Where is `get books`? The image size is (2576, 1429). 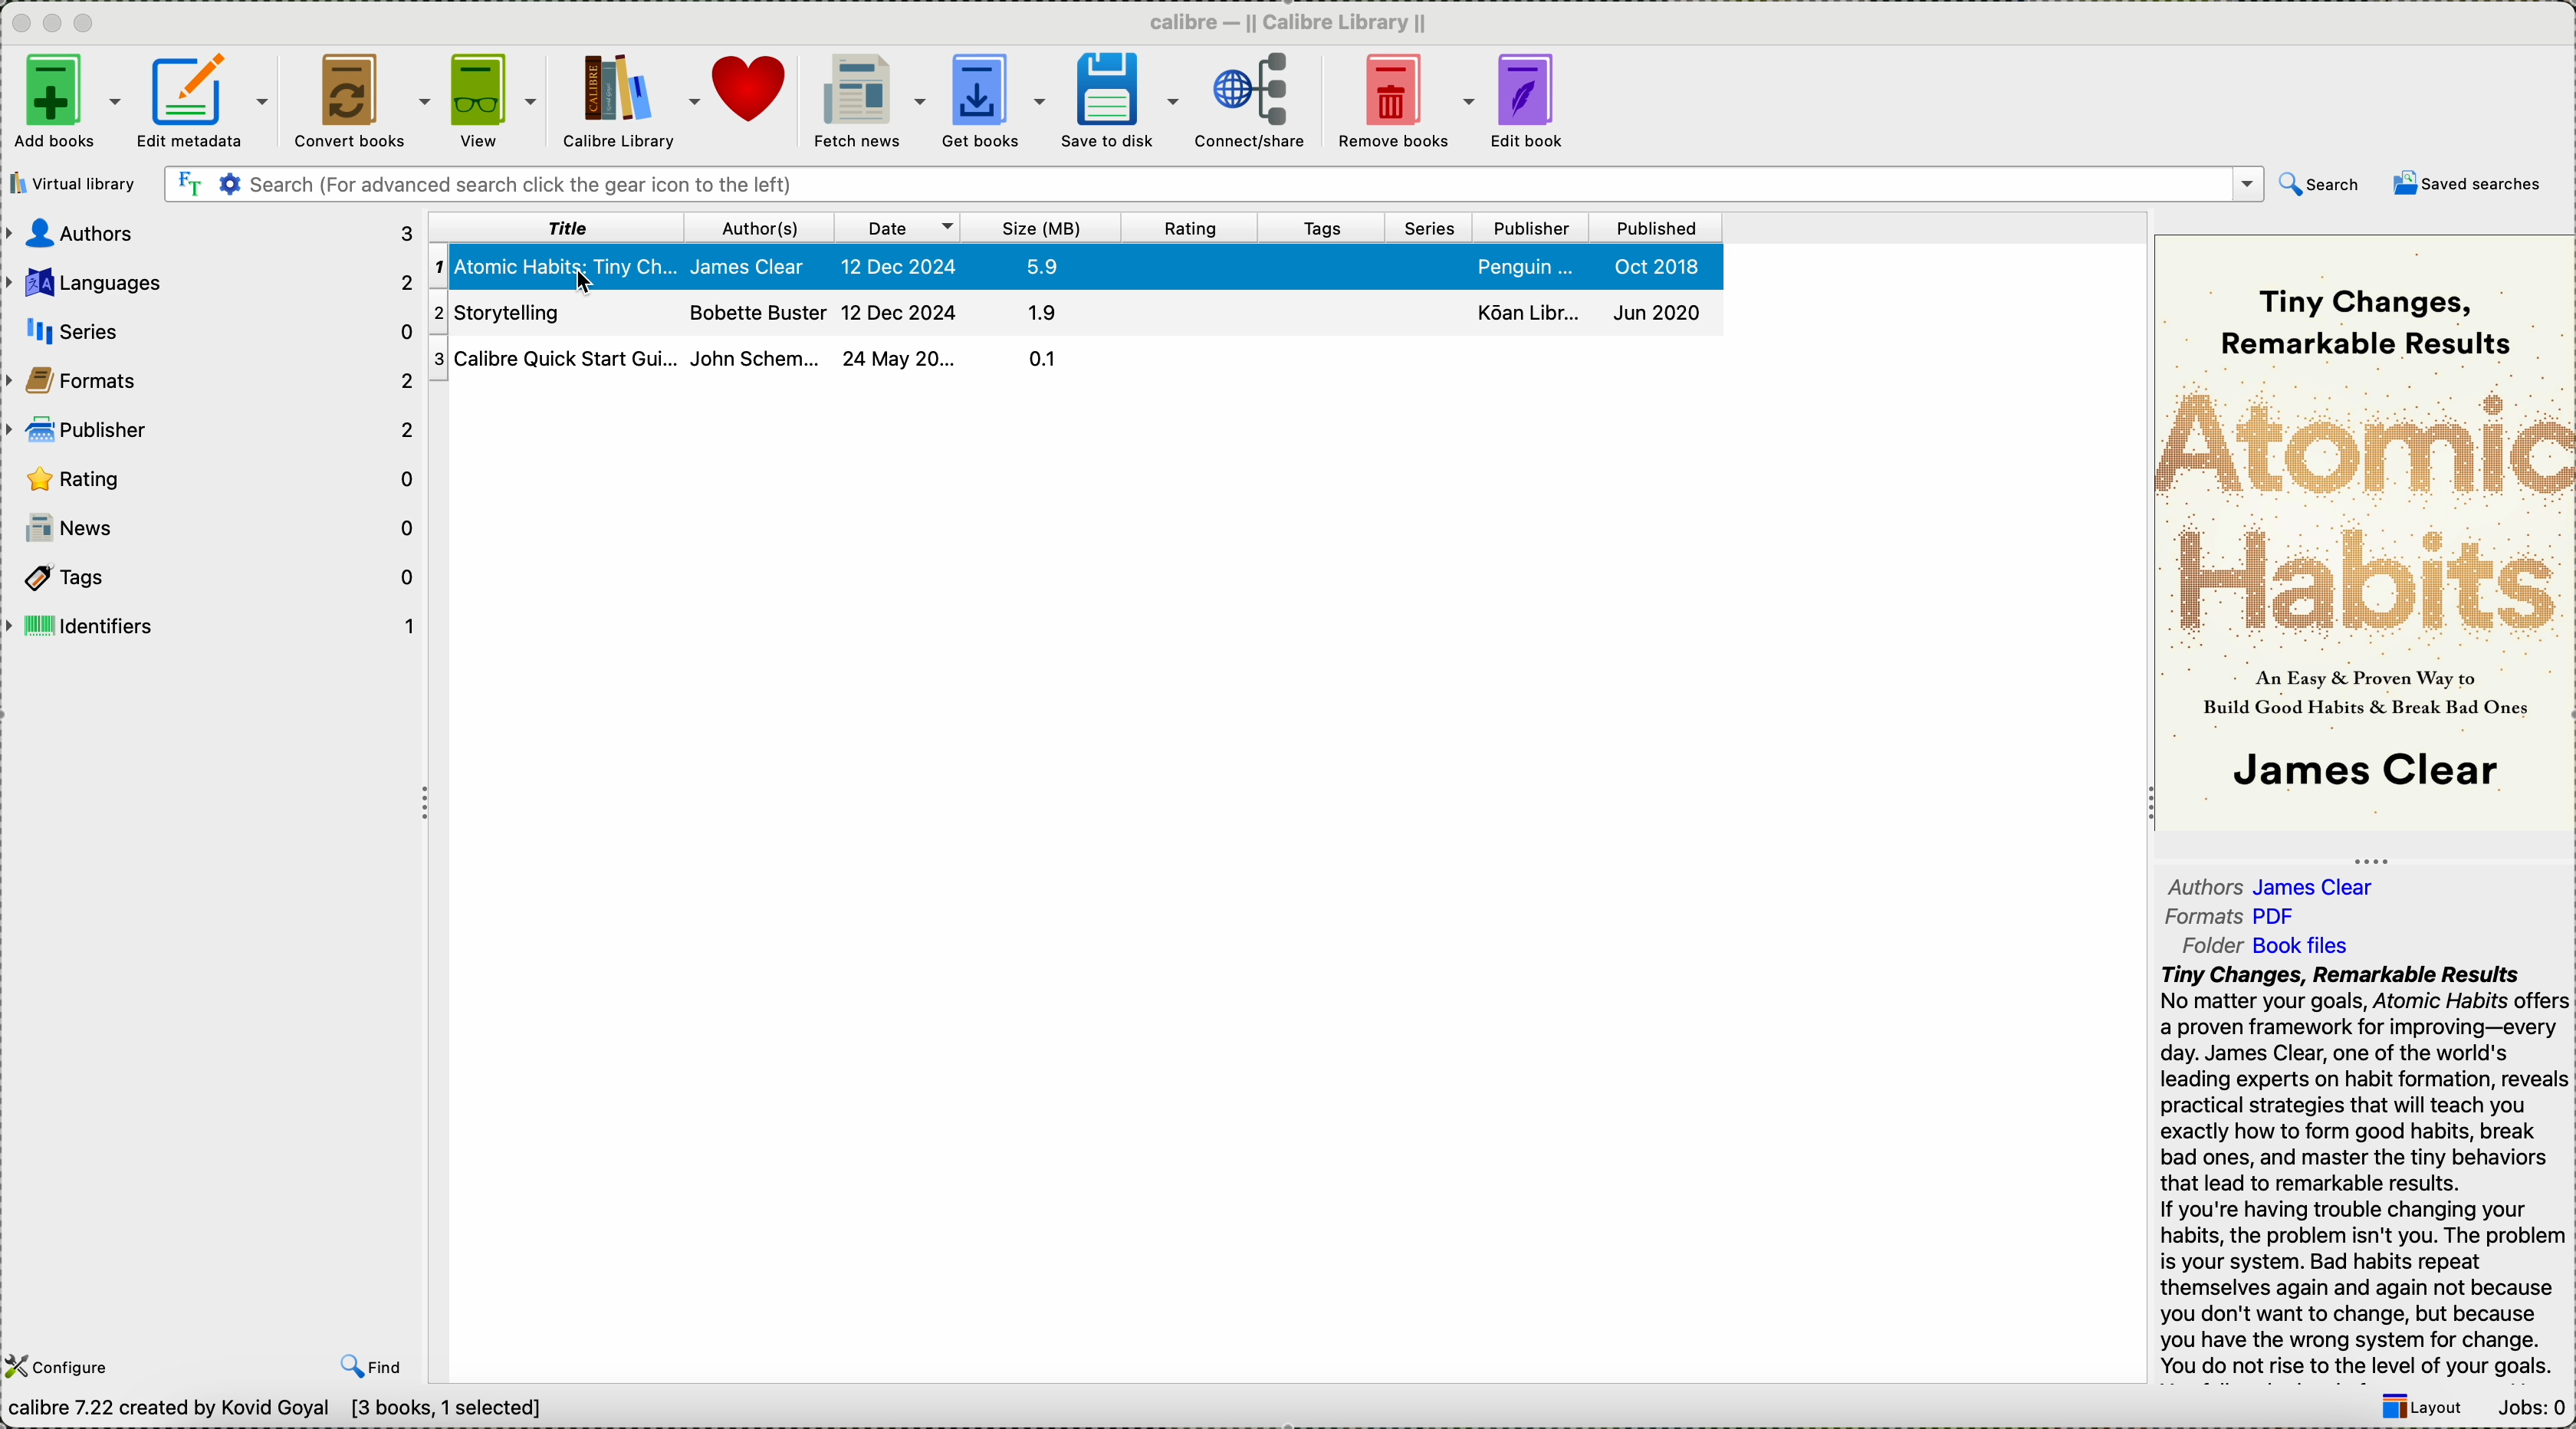
get books is located at coordinates (993, 103).